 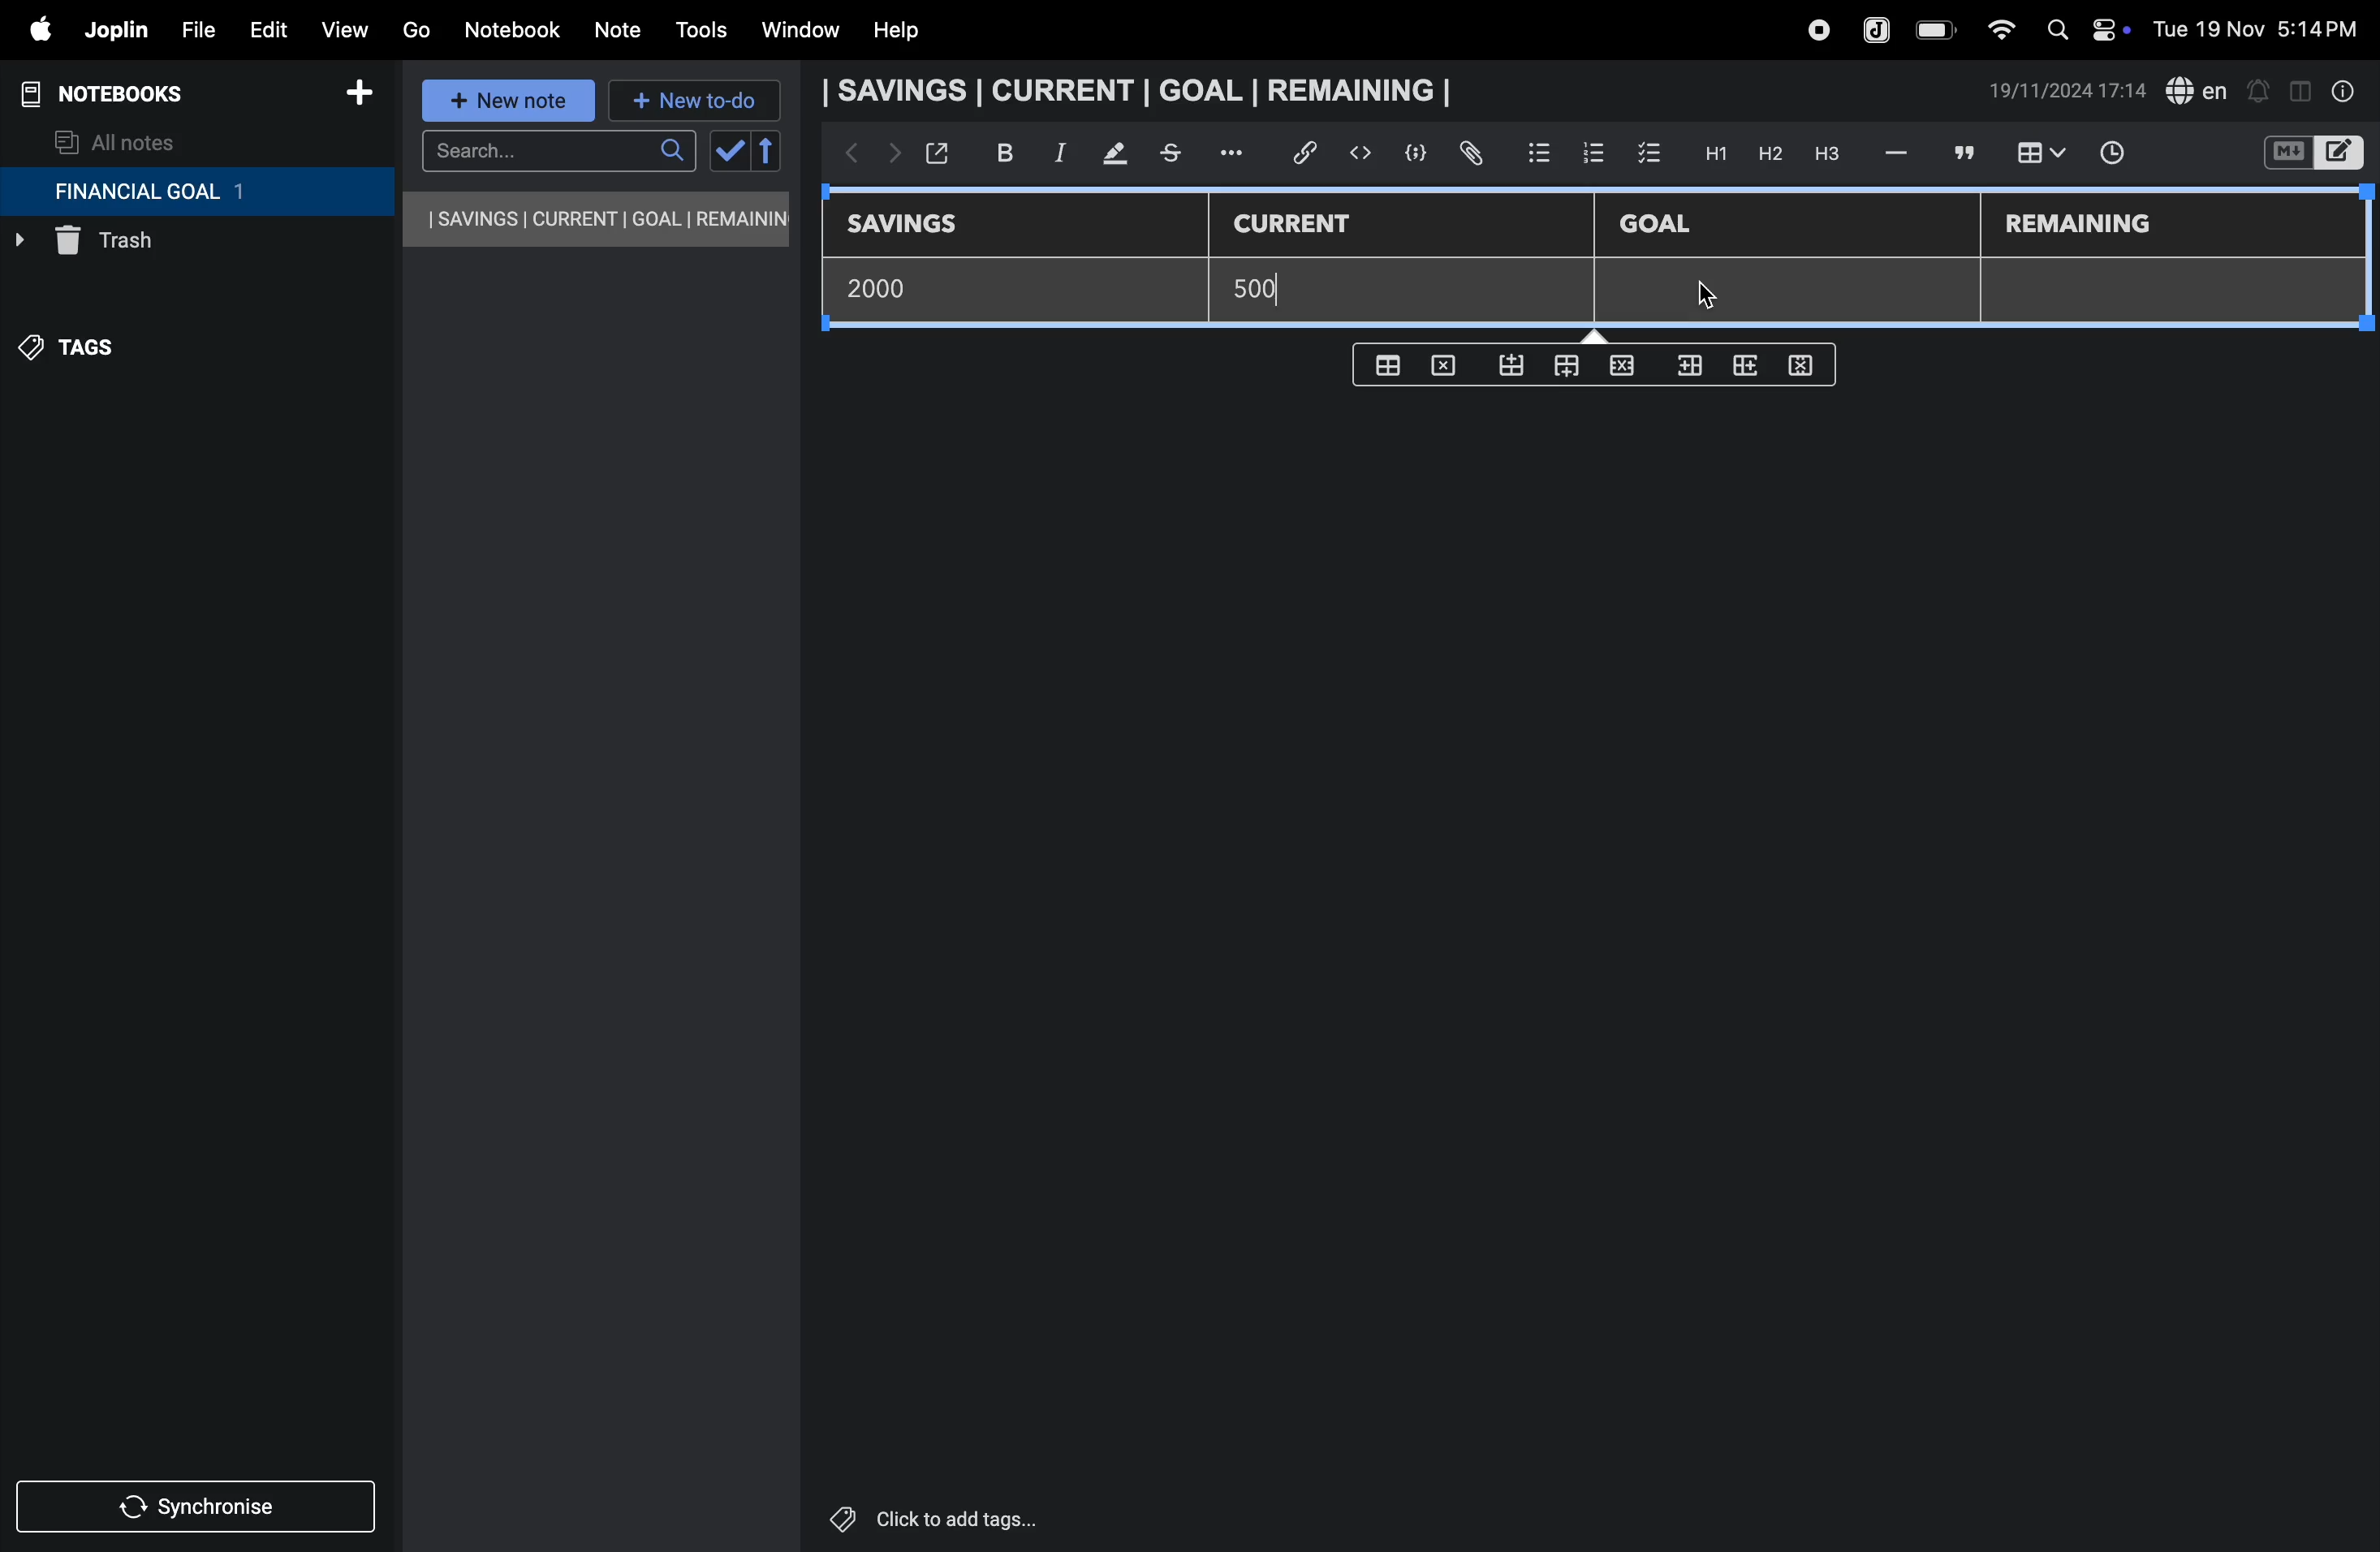 I want to click on current, so click(x=1307, y=225).